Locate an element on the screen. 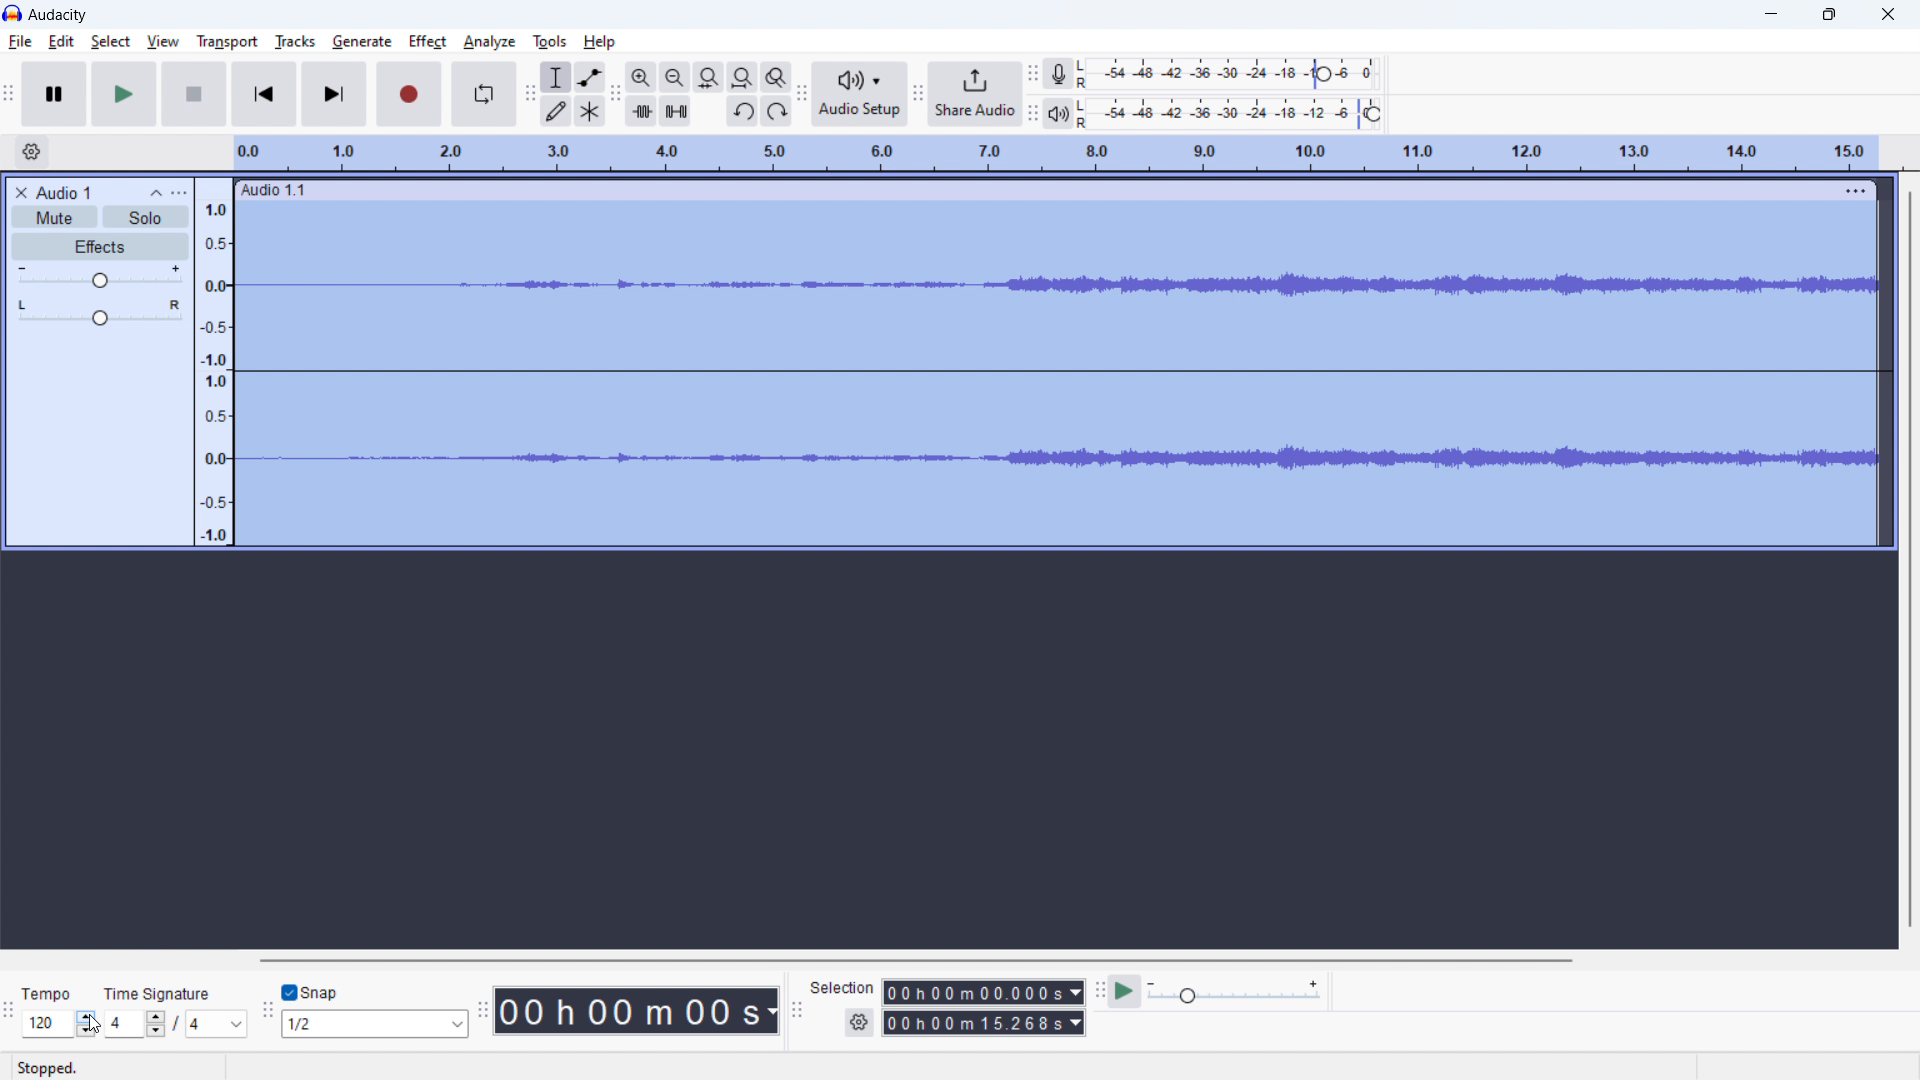 Image resolution: width=1920 pixels, height=1080 pixels. pause is located at coordinates (54, 94).